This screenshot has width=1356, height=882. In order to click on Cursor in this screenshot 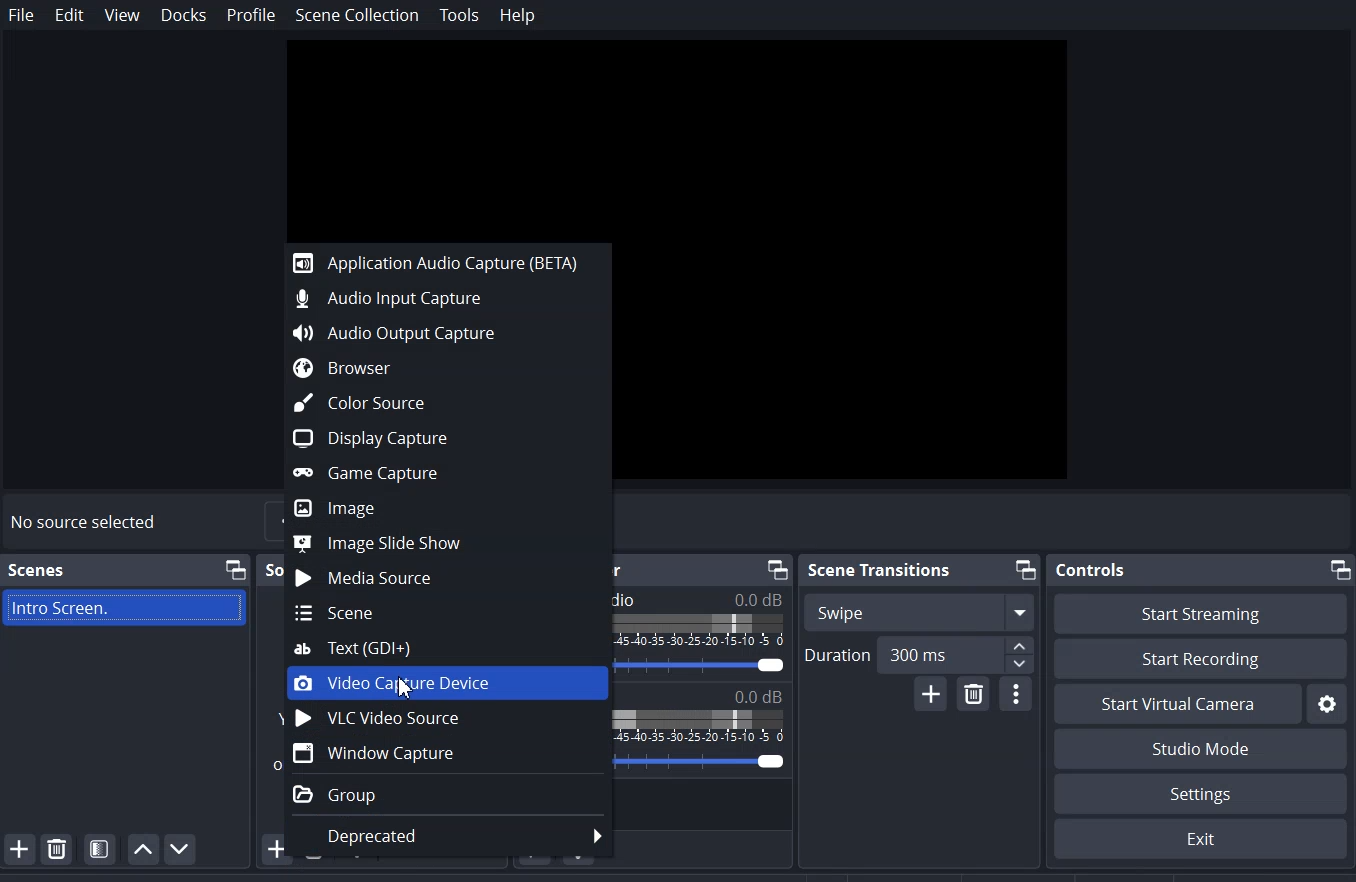, I will do `click(405, 685)`.